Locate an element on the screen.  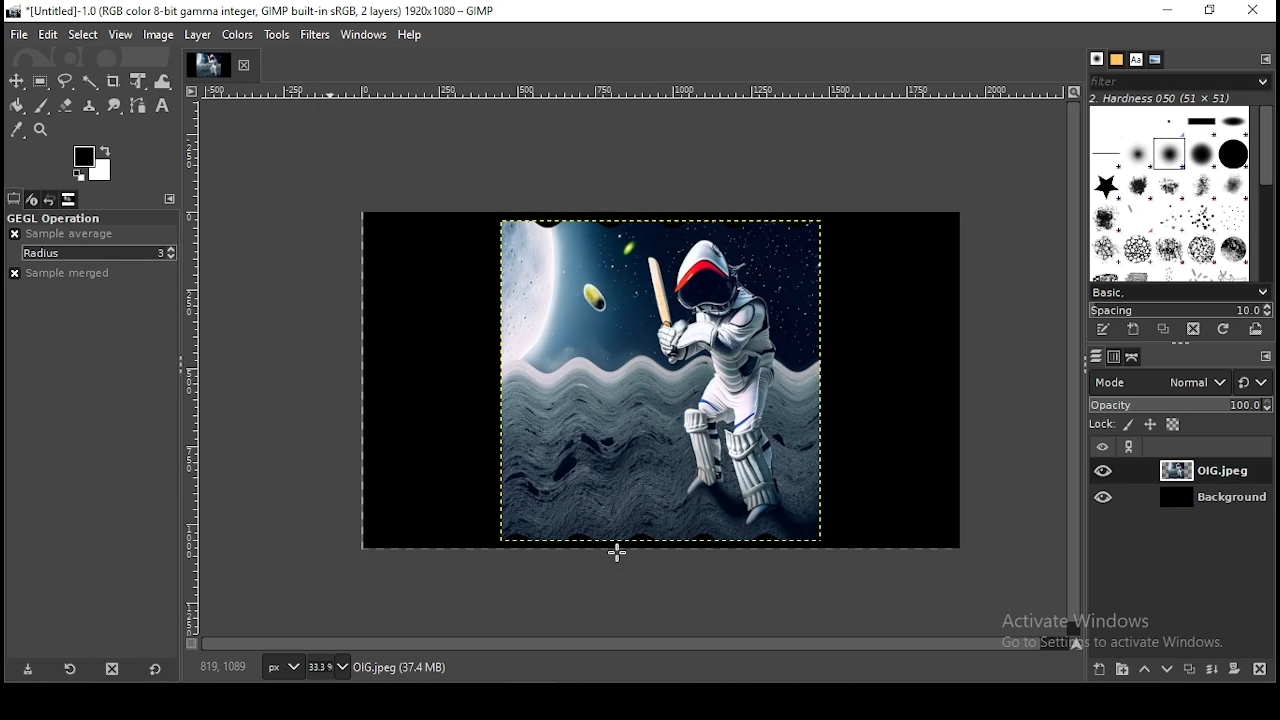
lock: is located at coordinates (1100, 424).